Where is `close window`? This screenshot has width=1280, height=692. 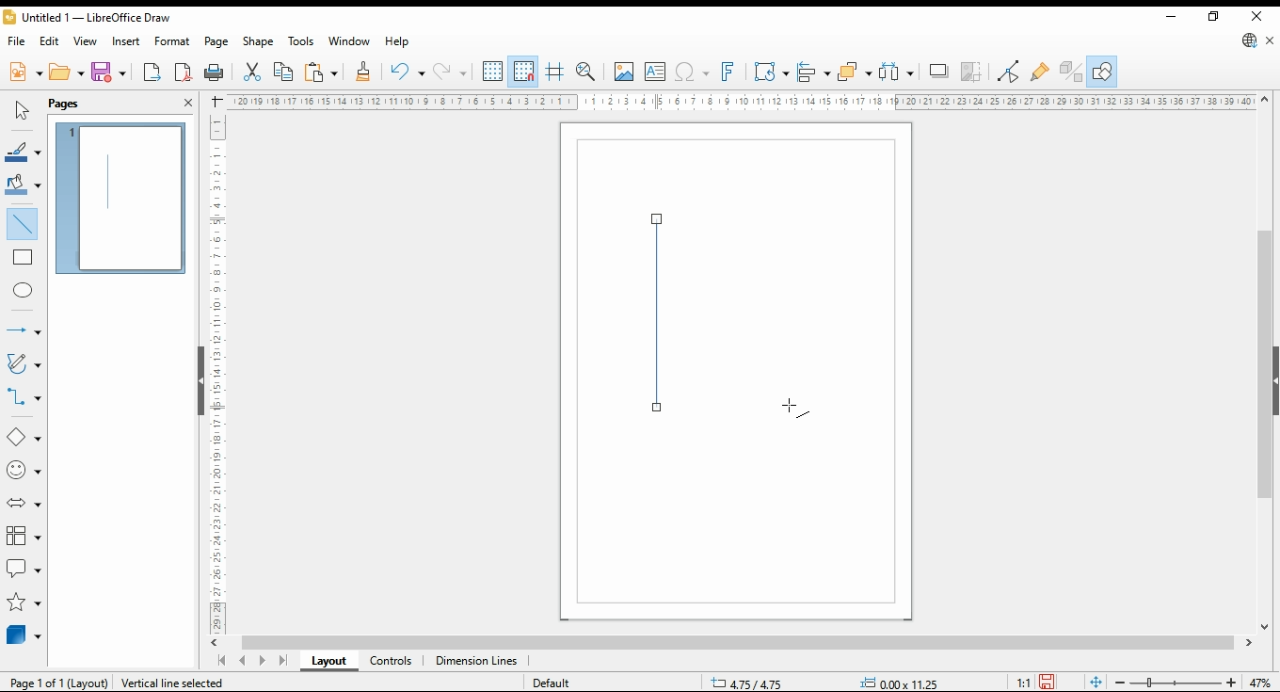 close window is located at coordinates (1259, 16).